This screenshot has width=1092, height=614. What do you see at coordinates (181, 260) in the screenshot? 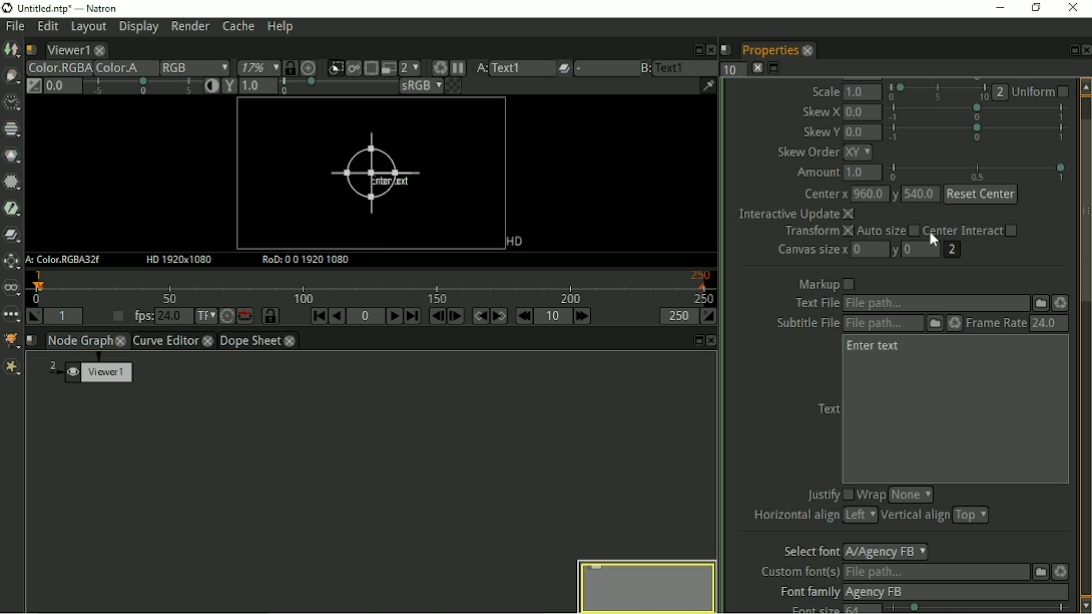
I see `HD` at bounding box center [181, 260].